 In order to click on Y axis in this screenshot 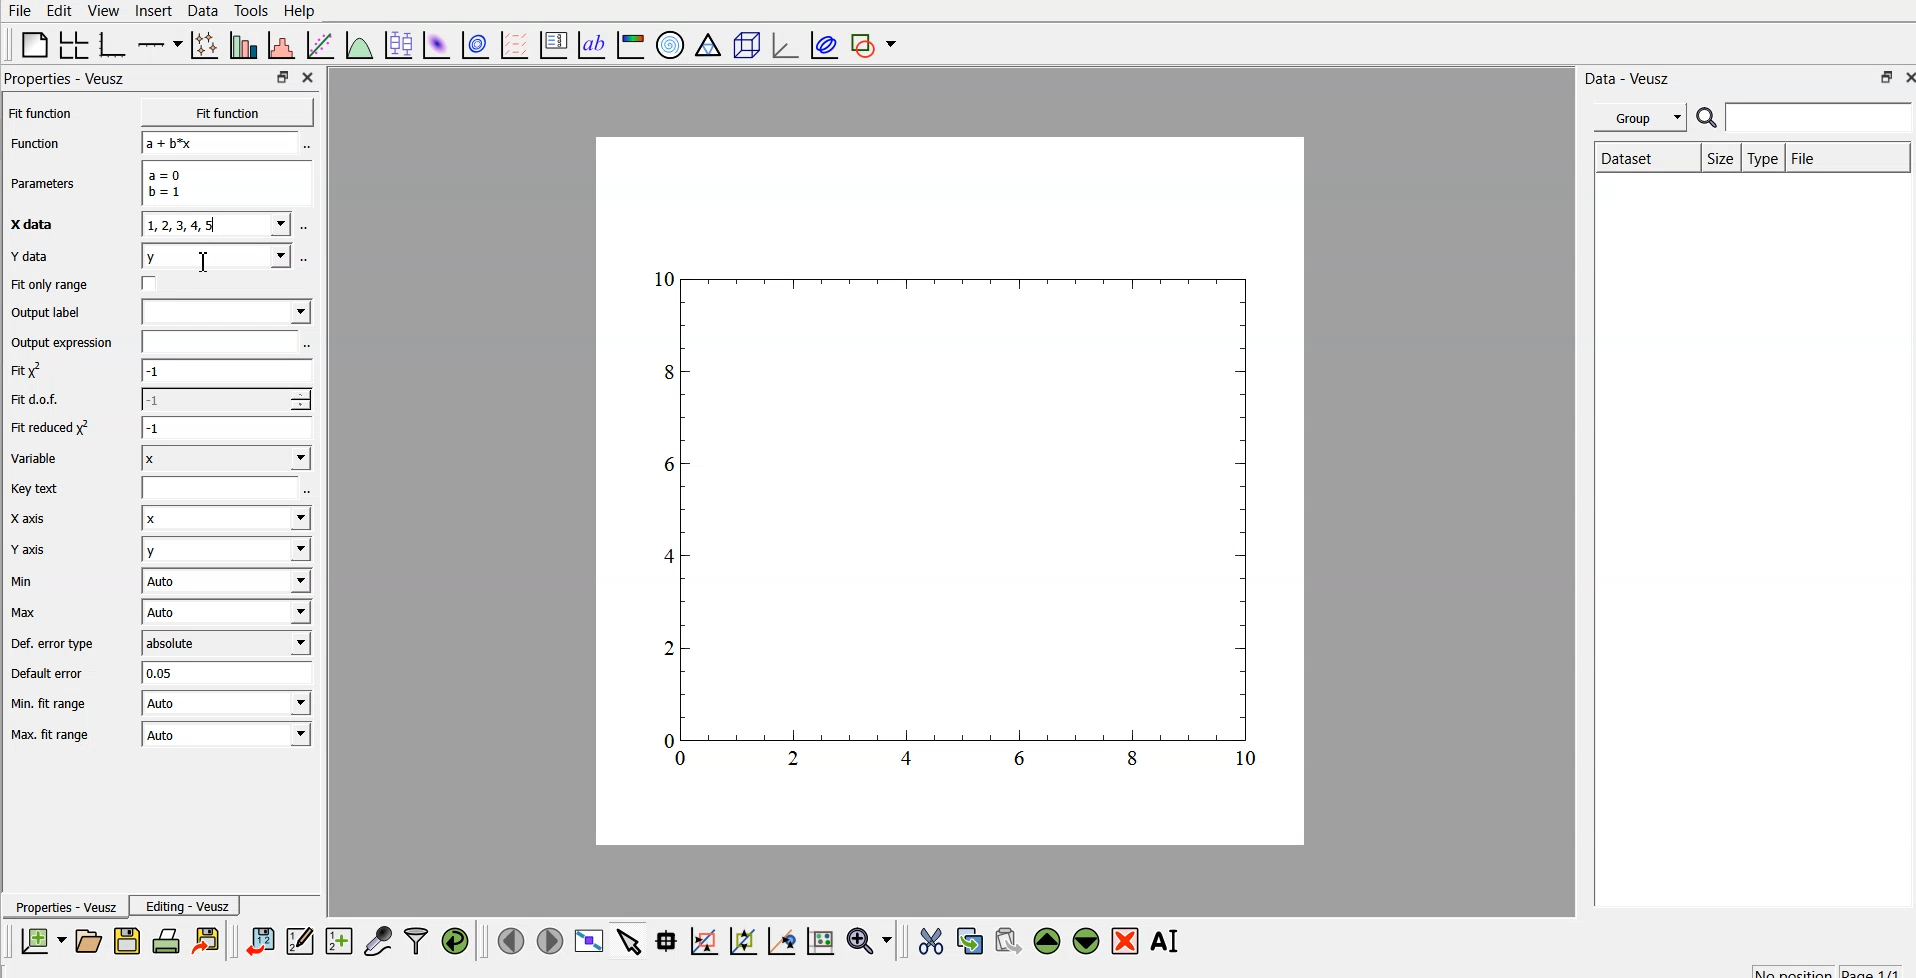, I will do `click(49, 550)`.